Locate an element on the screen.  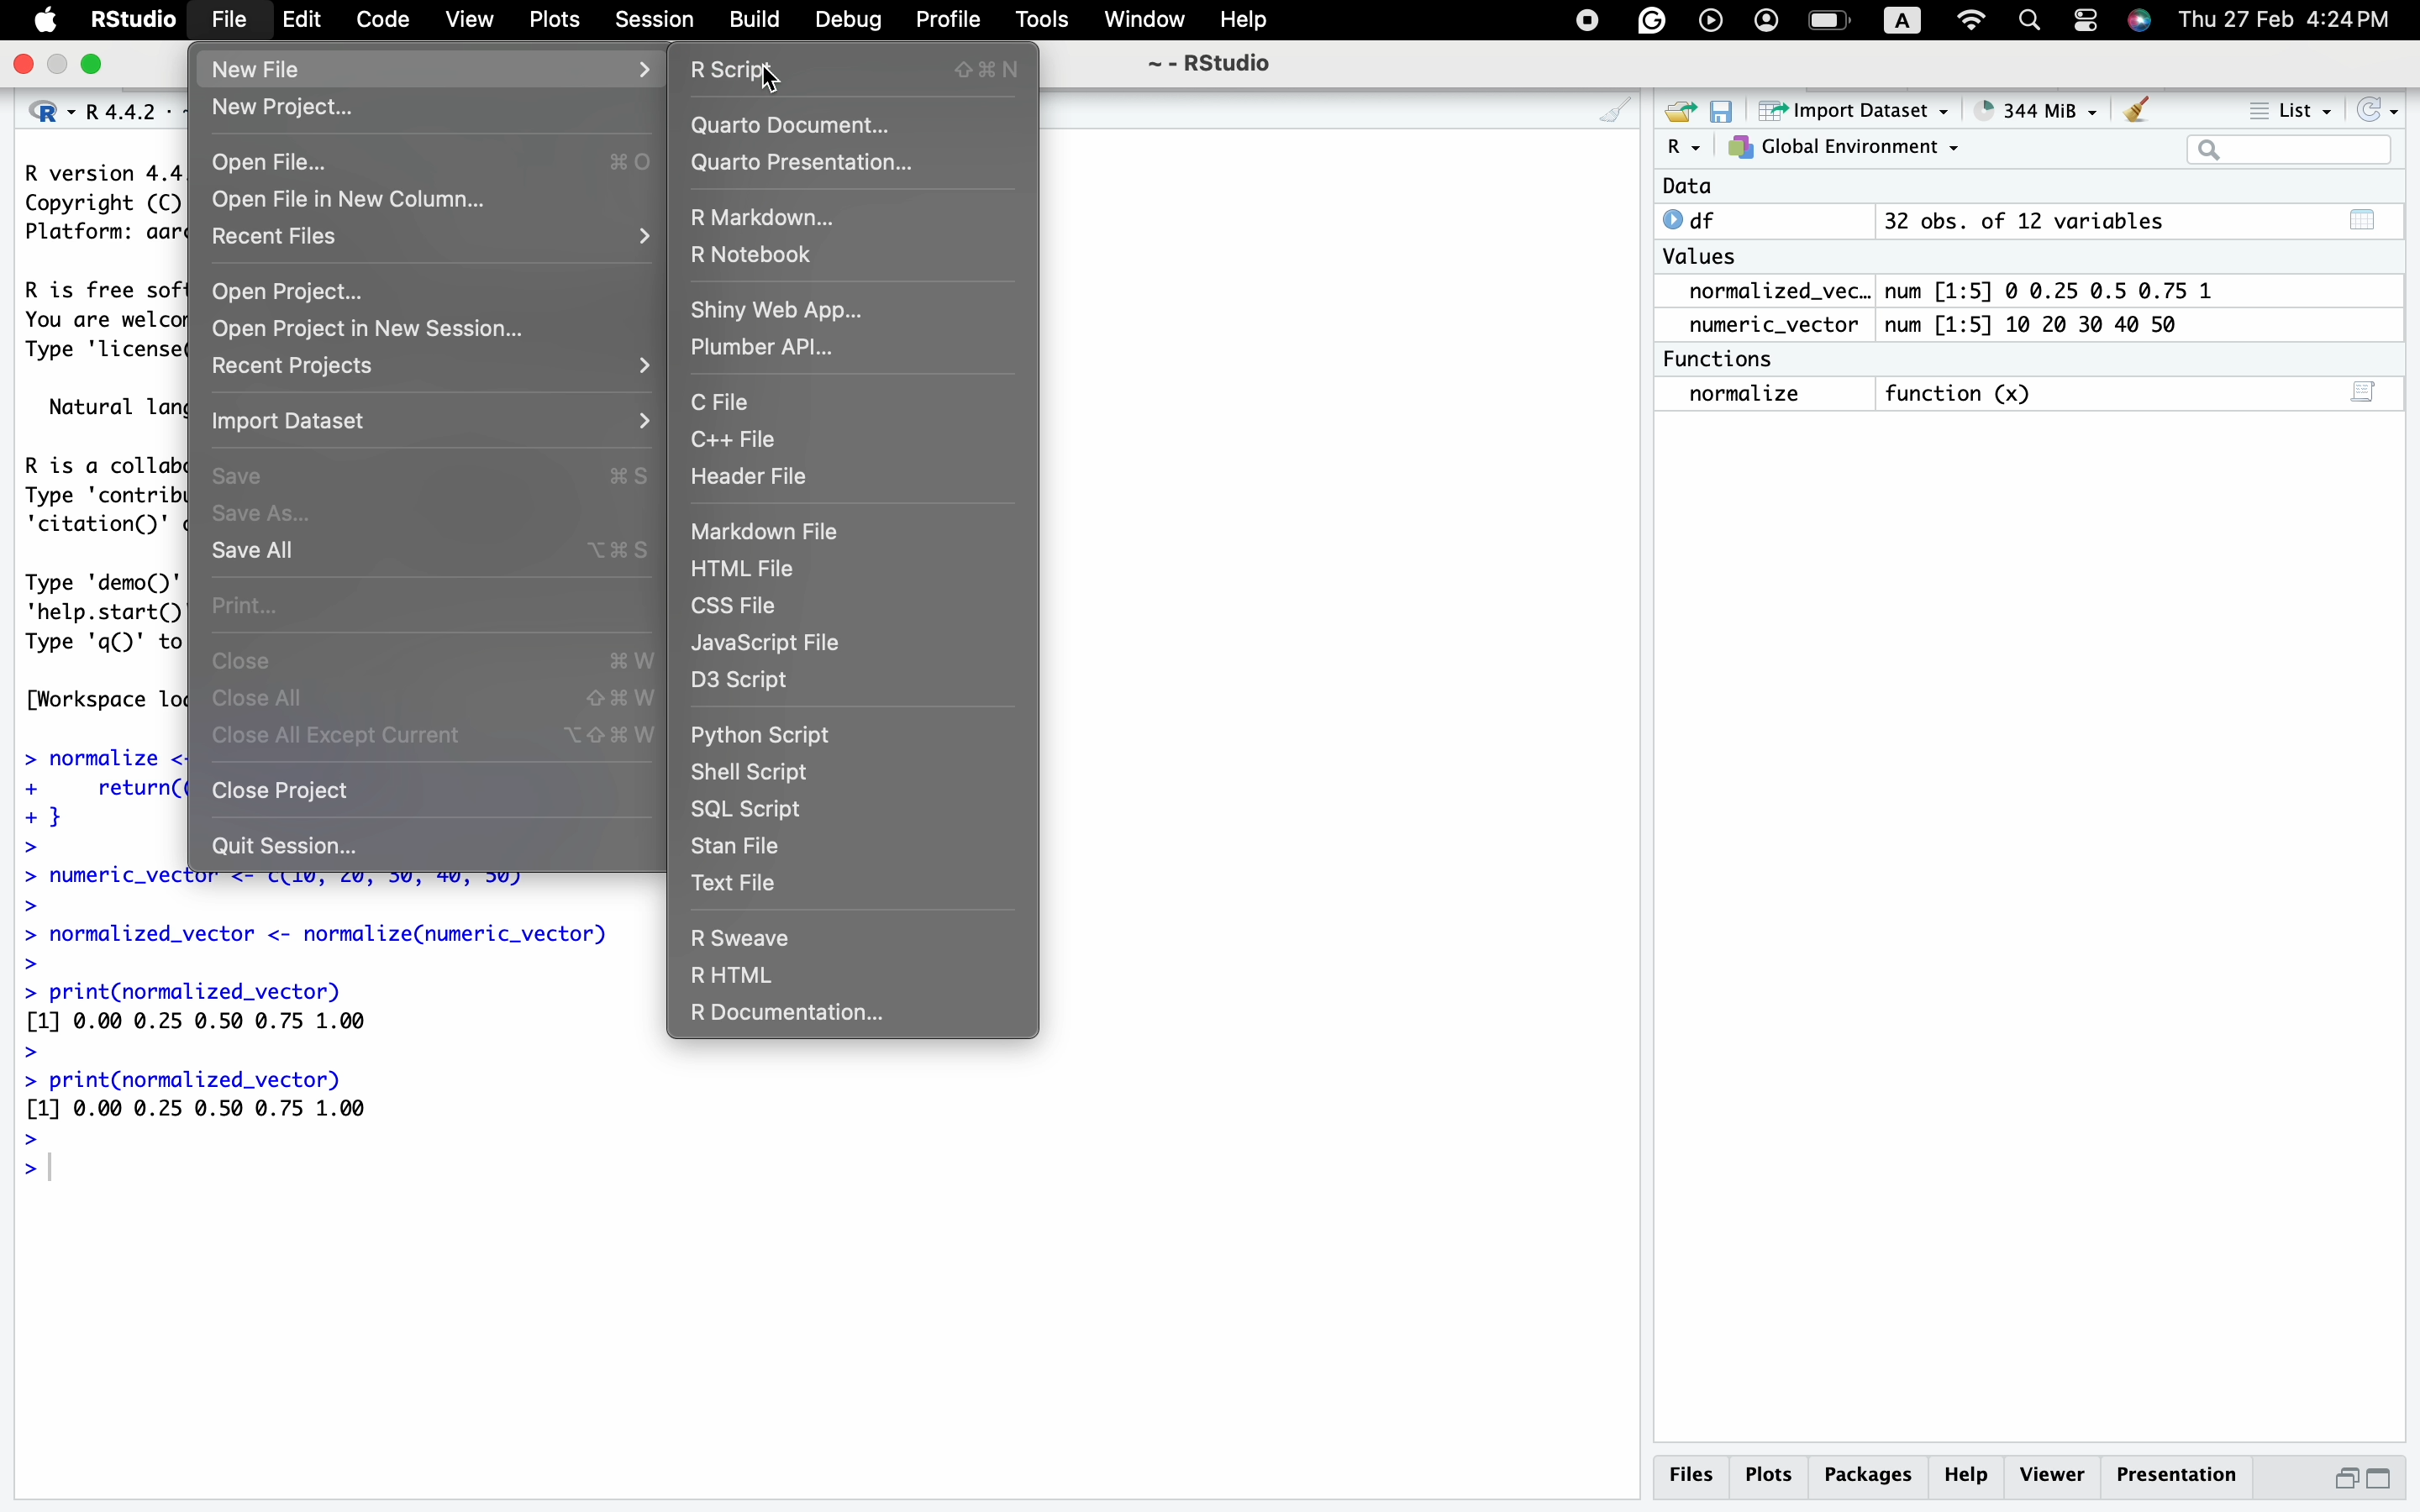
Open Project in New Session... is located at coordinates (371, 330).